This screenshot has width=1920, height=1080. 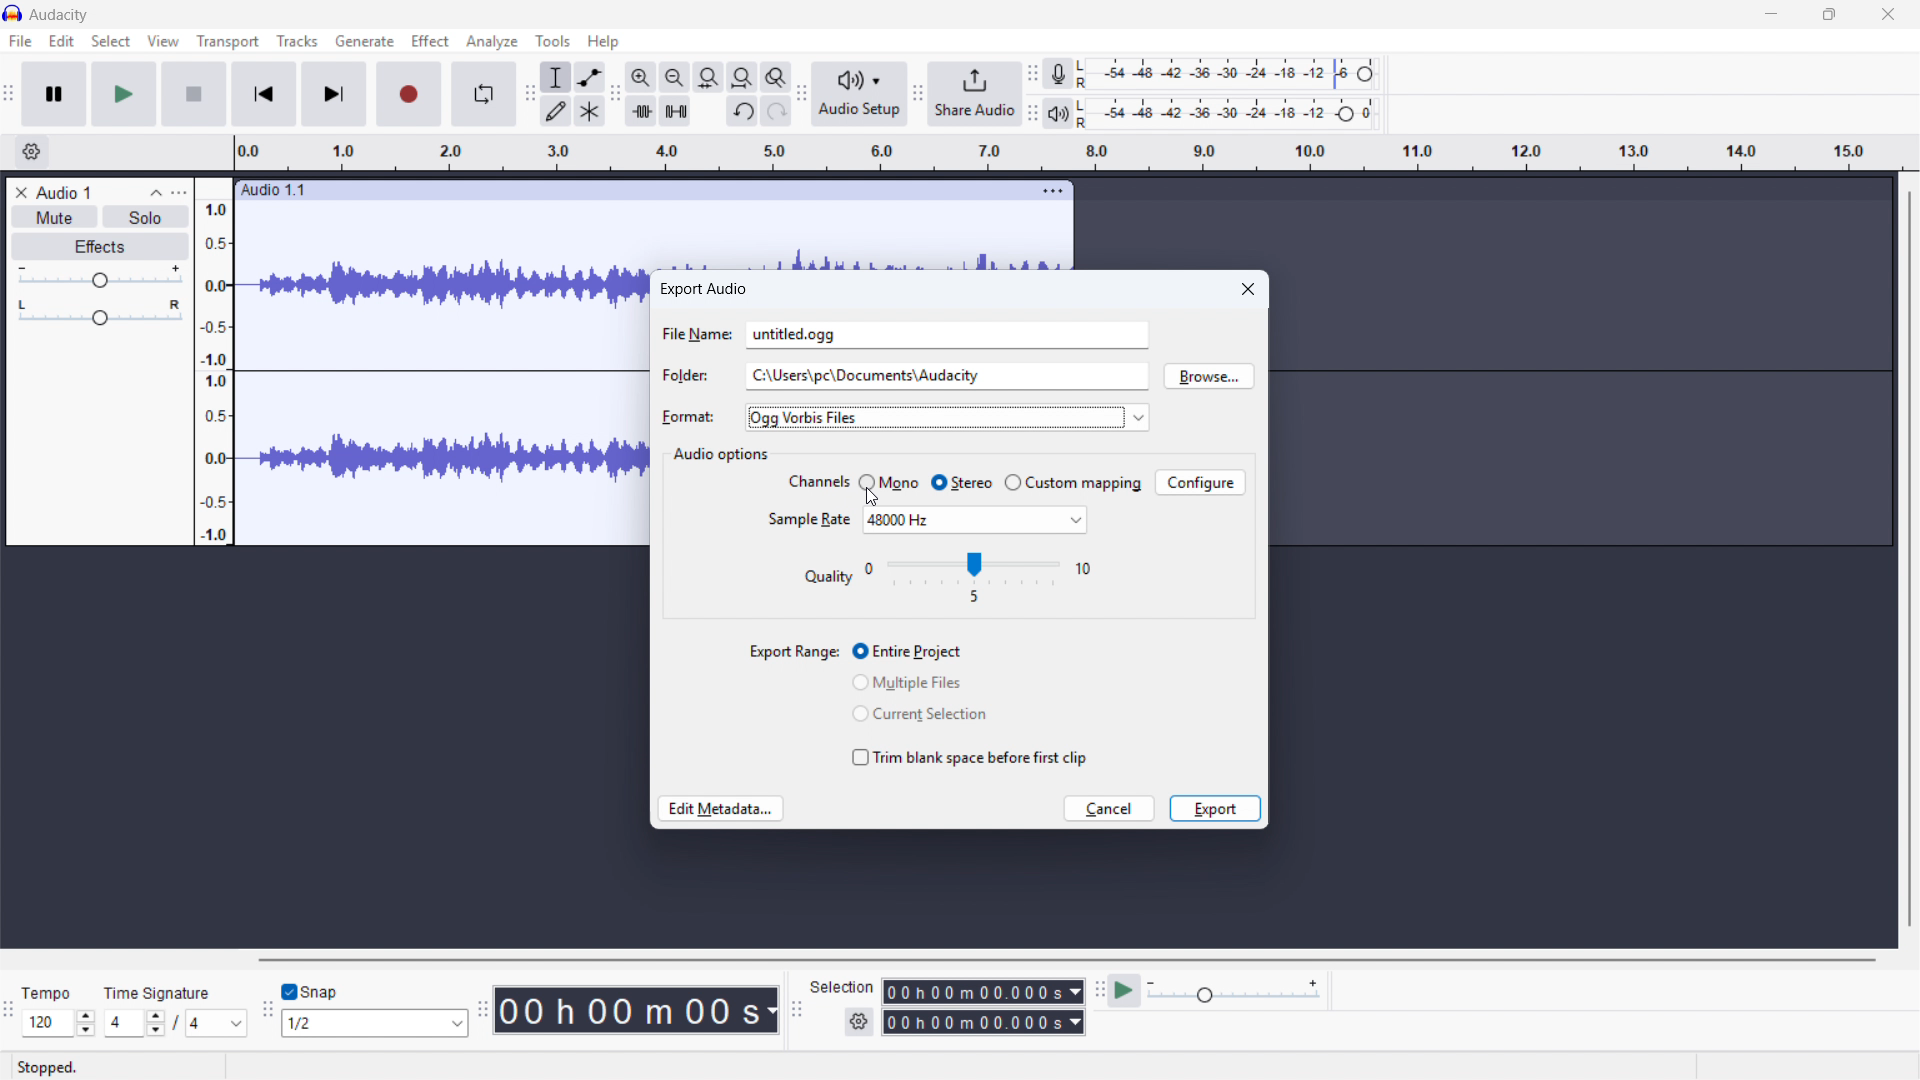 I want to click on Zoom in , so click(x=641, y=76).